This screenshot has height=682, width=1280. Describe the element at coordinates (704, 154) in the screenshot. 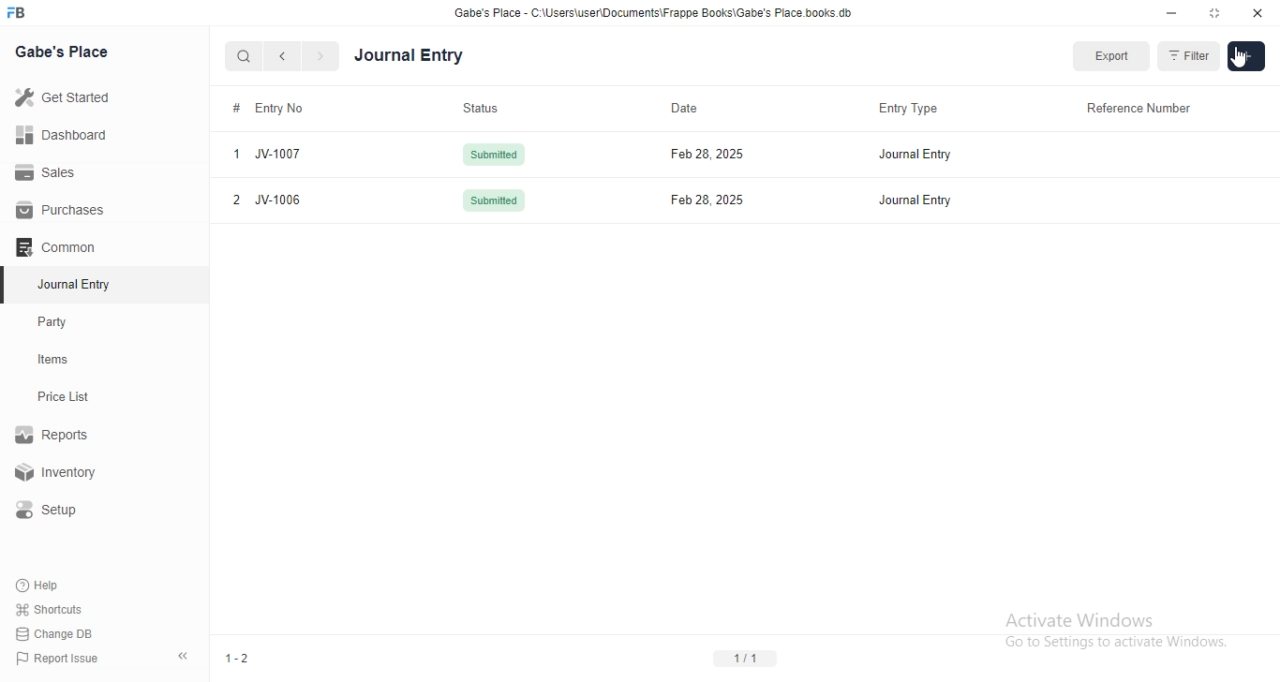

I see `Feb 28, 2025` at that location.